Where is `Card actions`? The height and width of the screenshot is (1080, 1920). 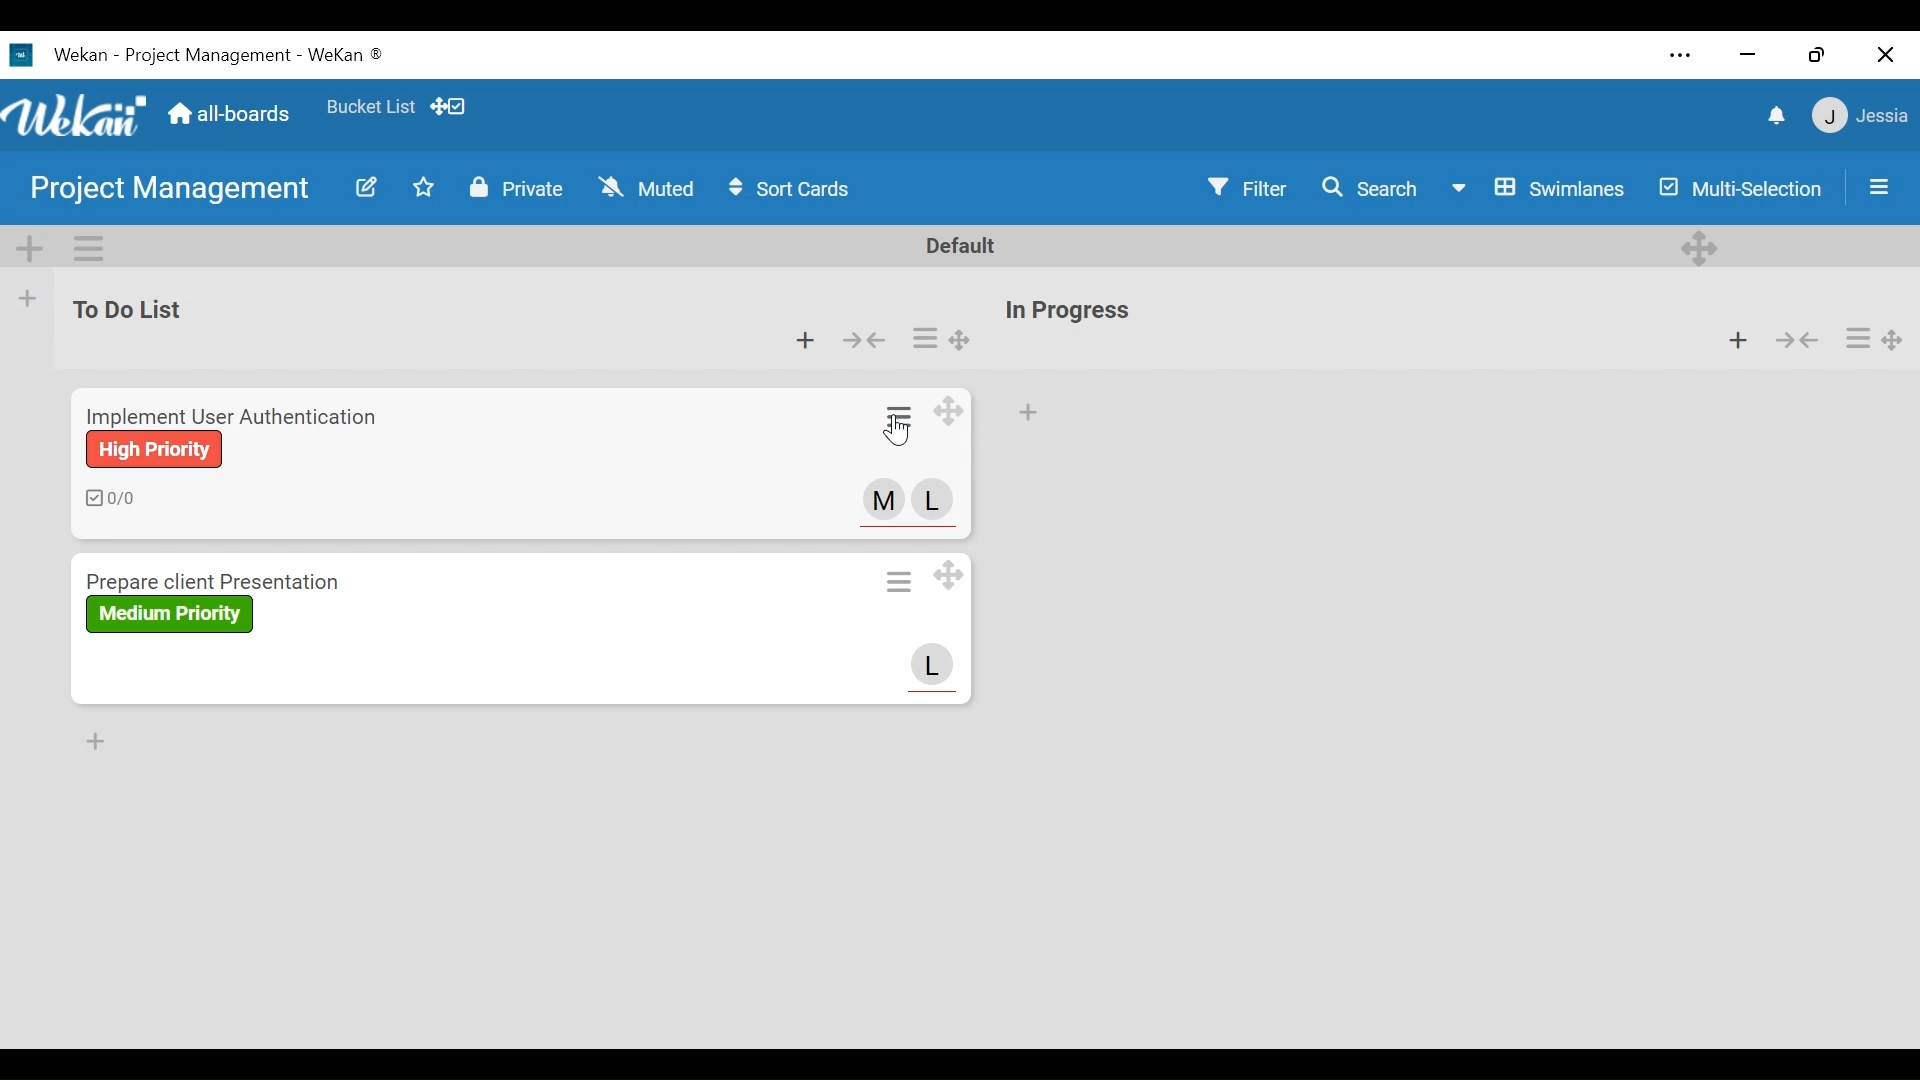
Card actions is located at coordinates (903, 580).